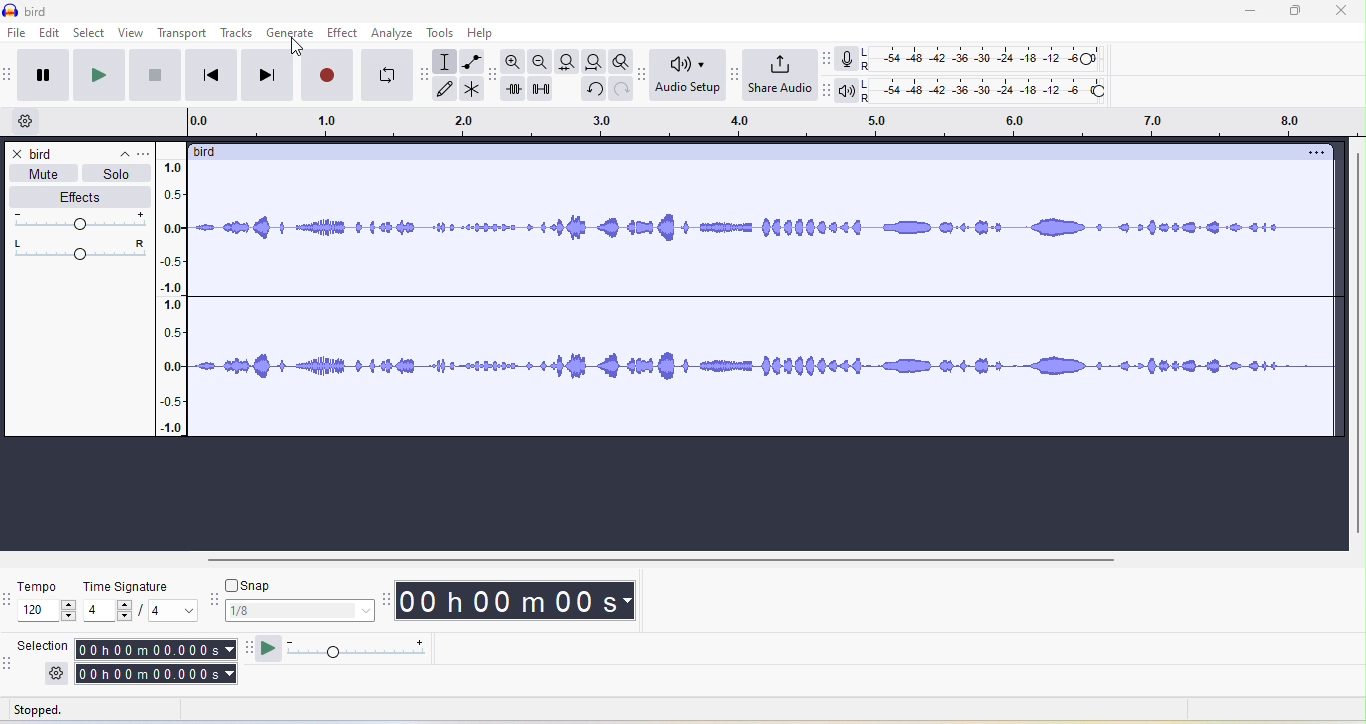 This screenshot has height=724, width=1366. I want to click on skip to start, so click(207, 75).